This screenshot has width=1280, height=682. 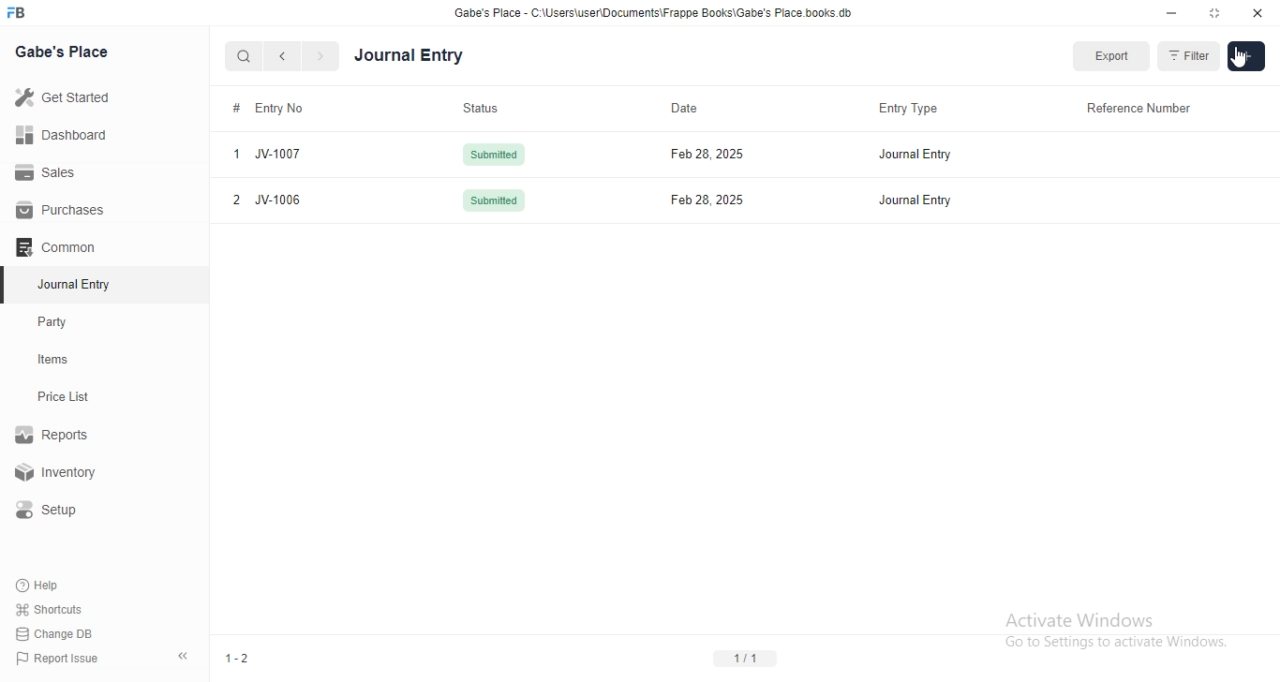 What do you see at coordinates (481, 105) in the screenshot?
I see `Status` at bounding box center [481, 105].